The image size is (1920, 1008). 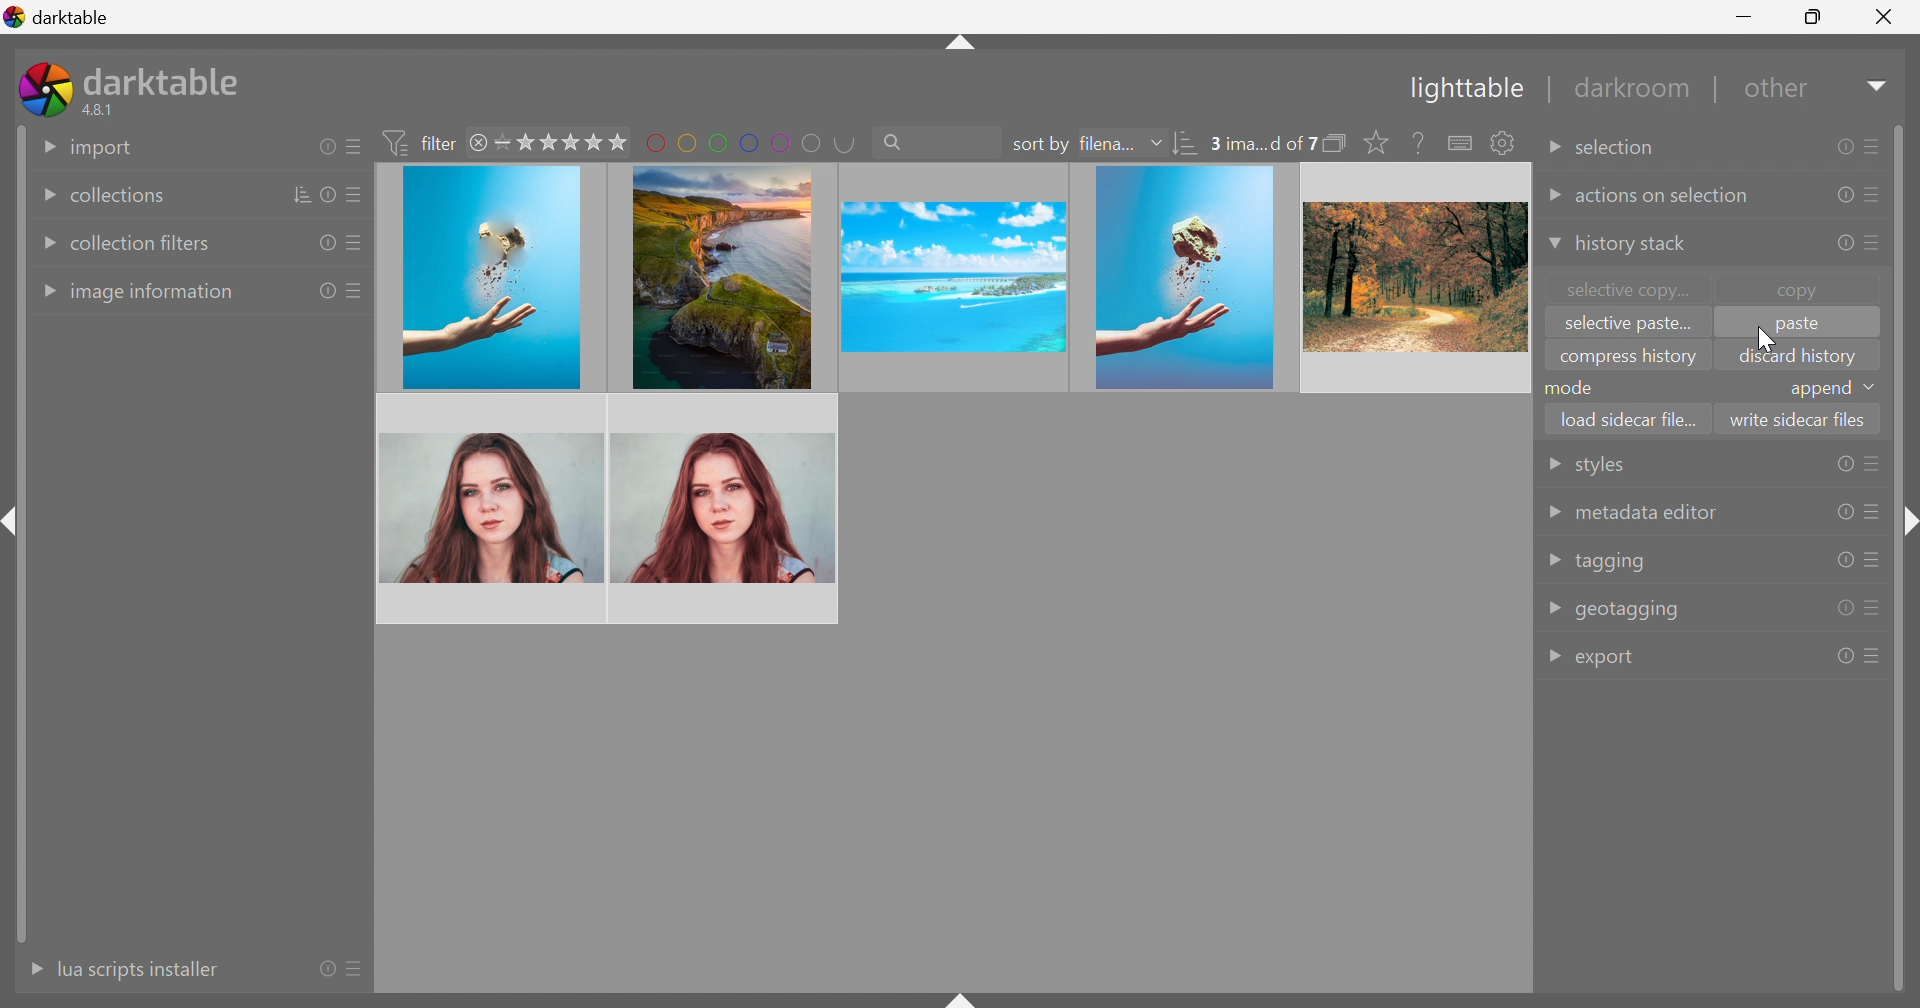 I want to click on Drop Down, so click(x=1156, y=142).